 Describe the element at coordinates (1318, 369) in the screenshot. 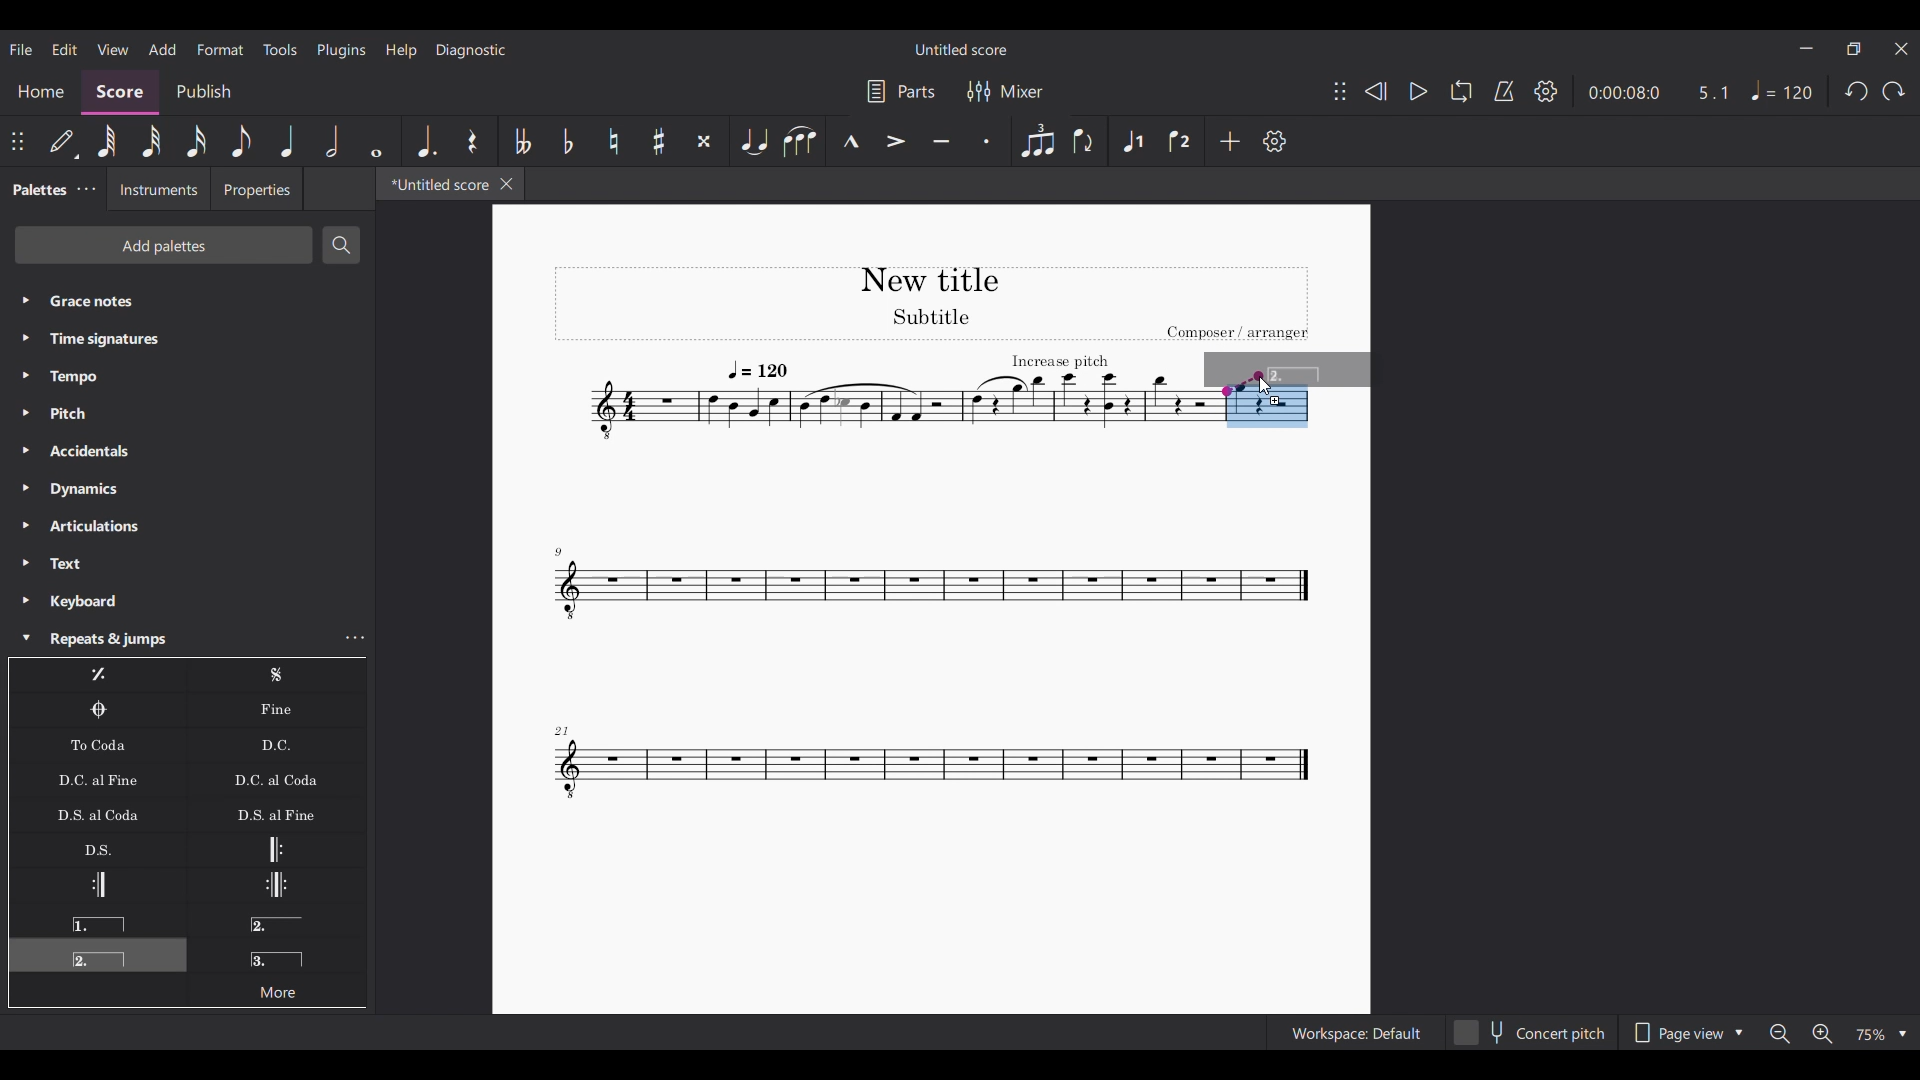

I see `Preview of selection to be added` at that location.